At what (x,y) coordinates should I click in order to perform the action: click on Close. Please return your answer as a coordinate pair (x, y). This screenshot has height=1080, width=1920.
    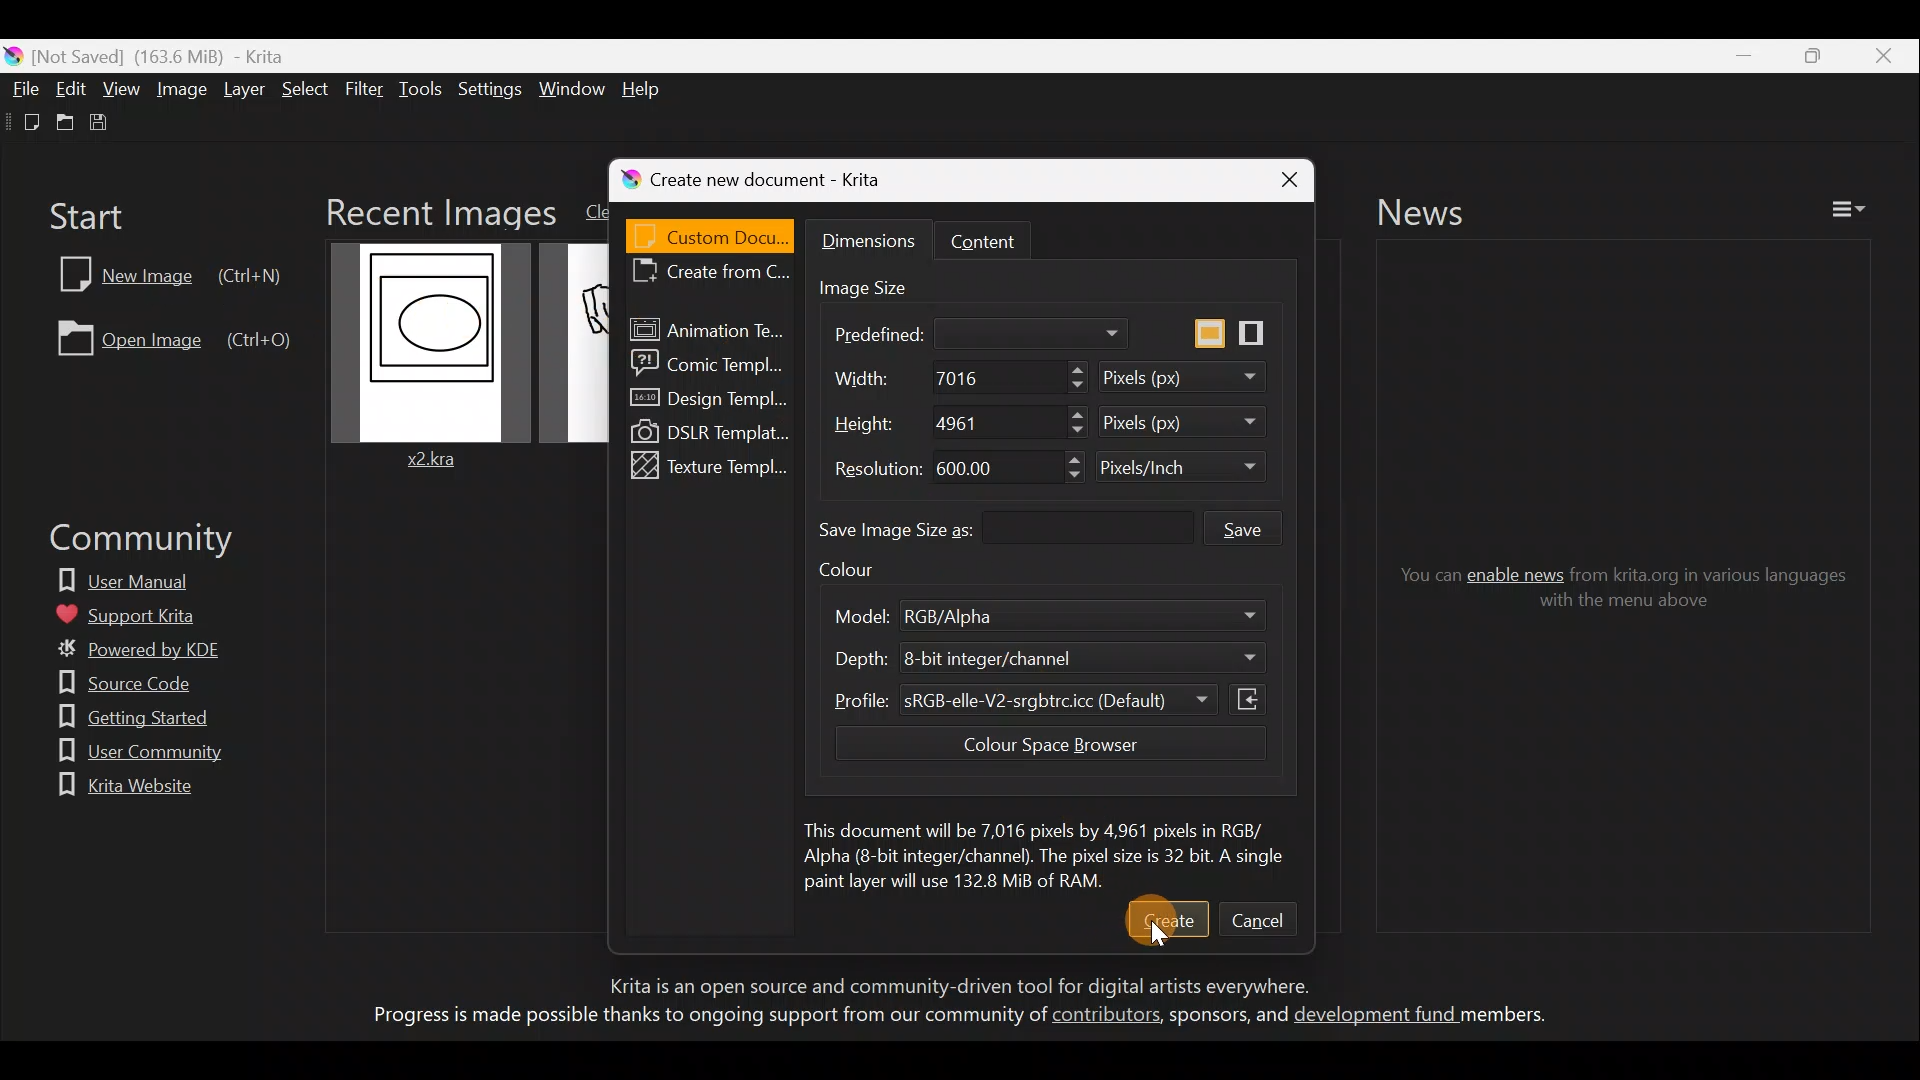
    Looking at the image, I should click on (1883, 55).